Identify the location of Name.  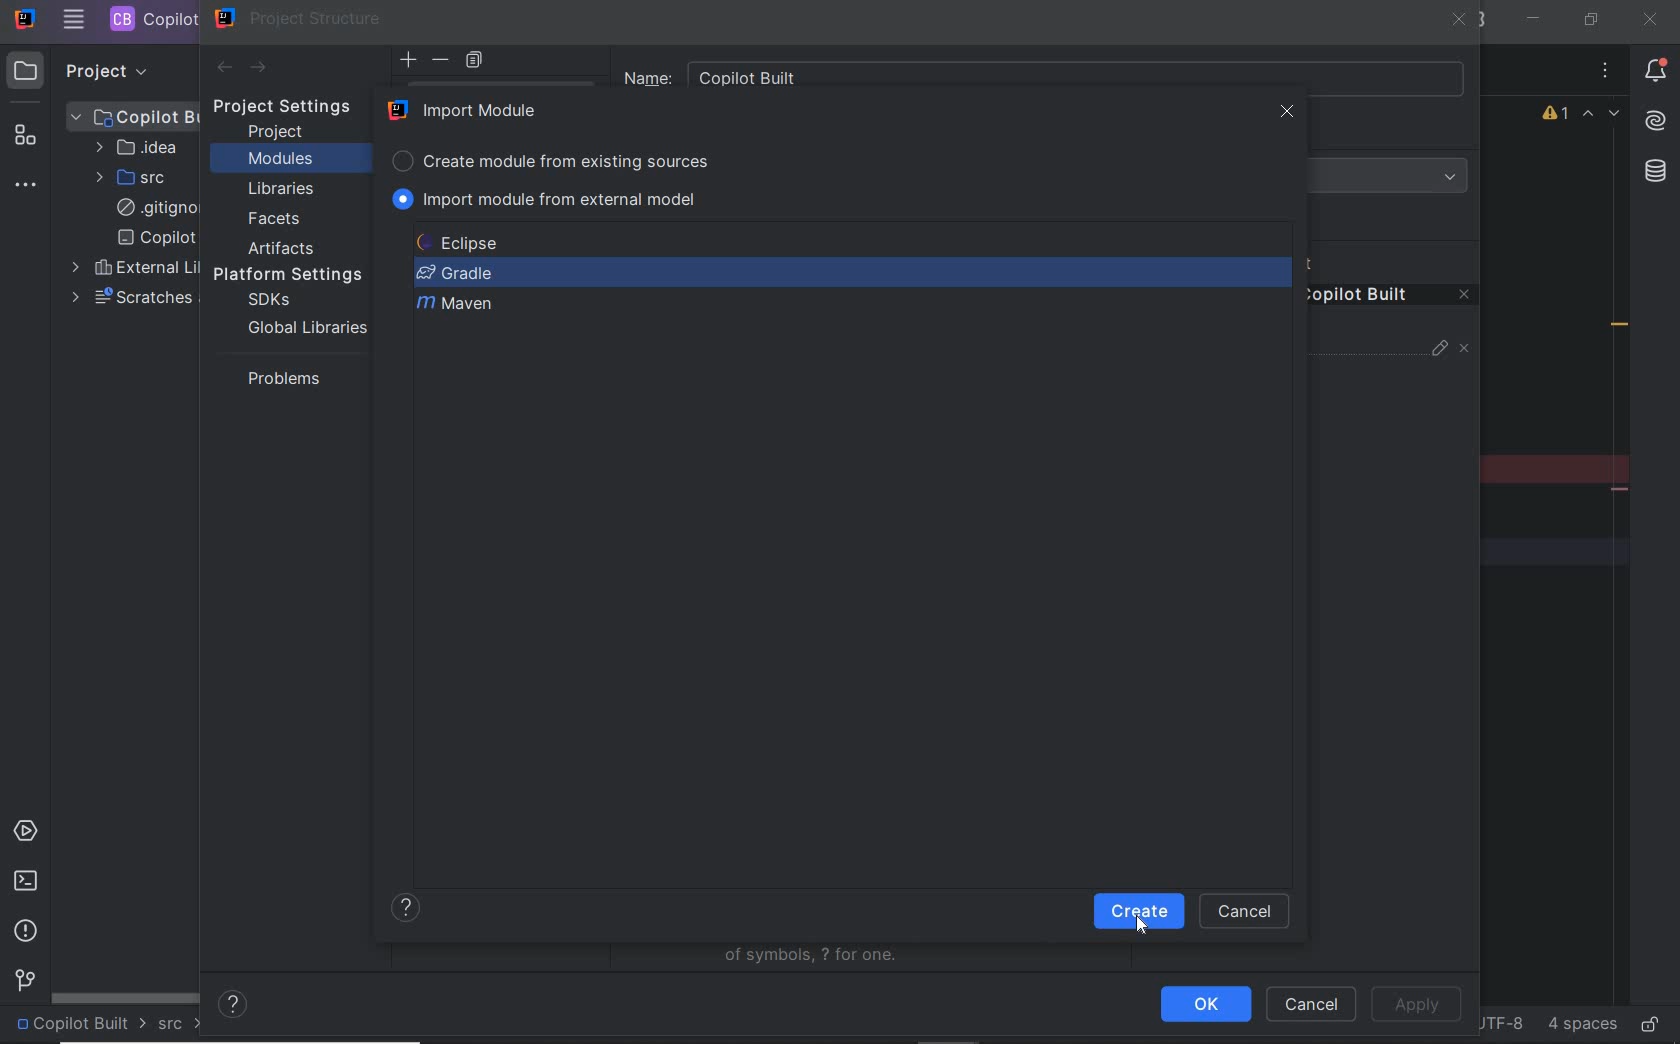
(1045, 72).